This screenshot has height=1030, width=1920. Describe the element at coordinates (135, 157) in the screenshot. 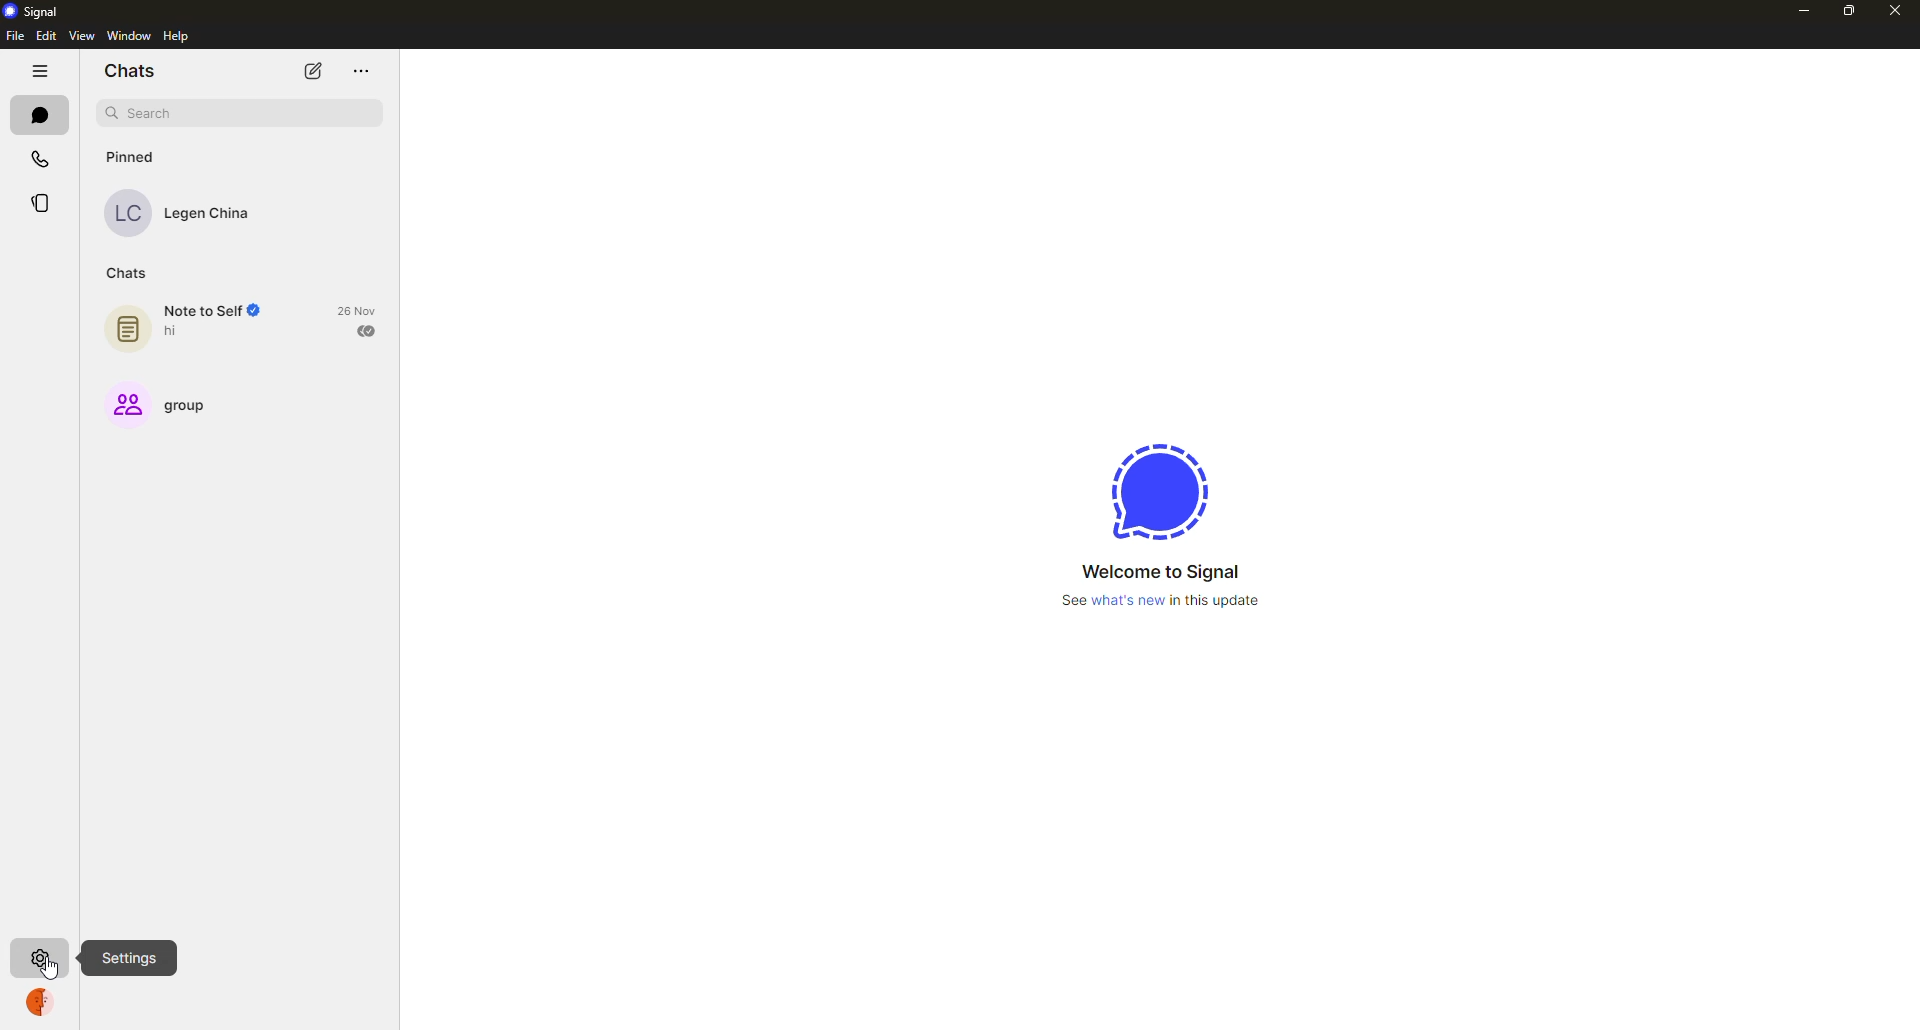

I see `pinned` at that location.